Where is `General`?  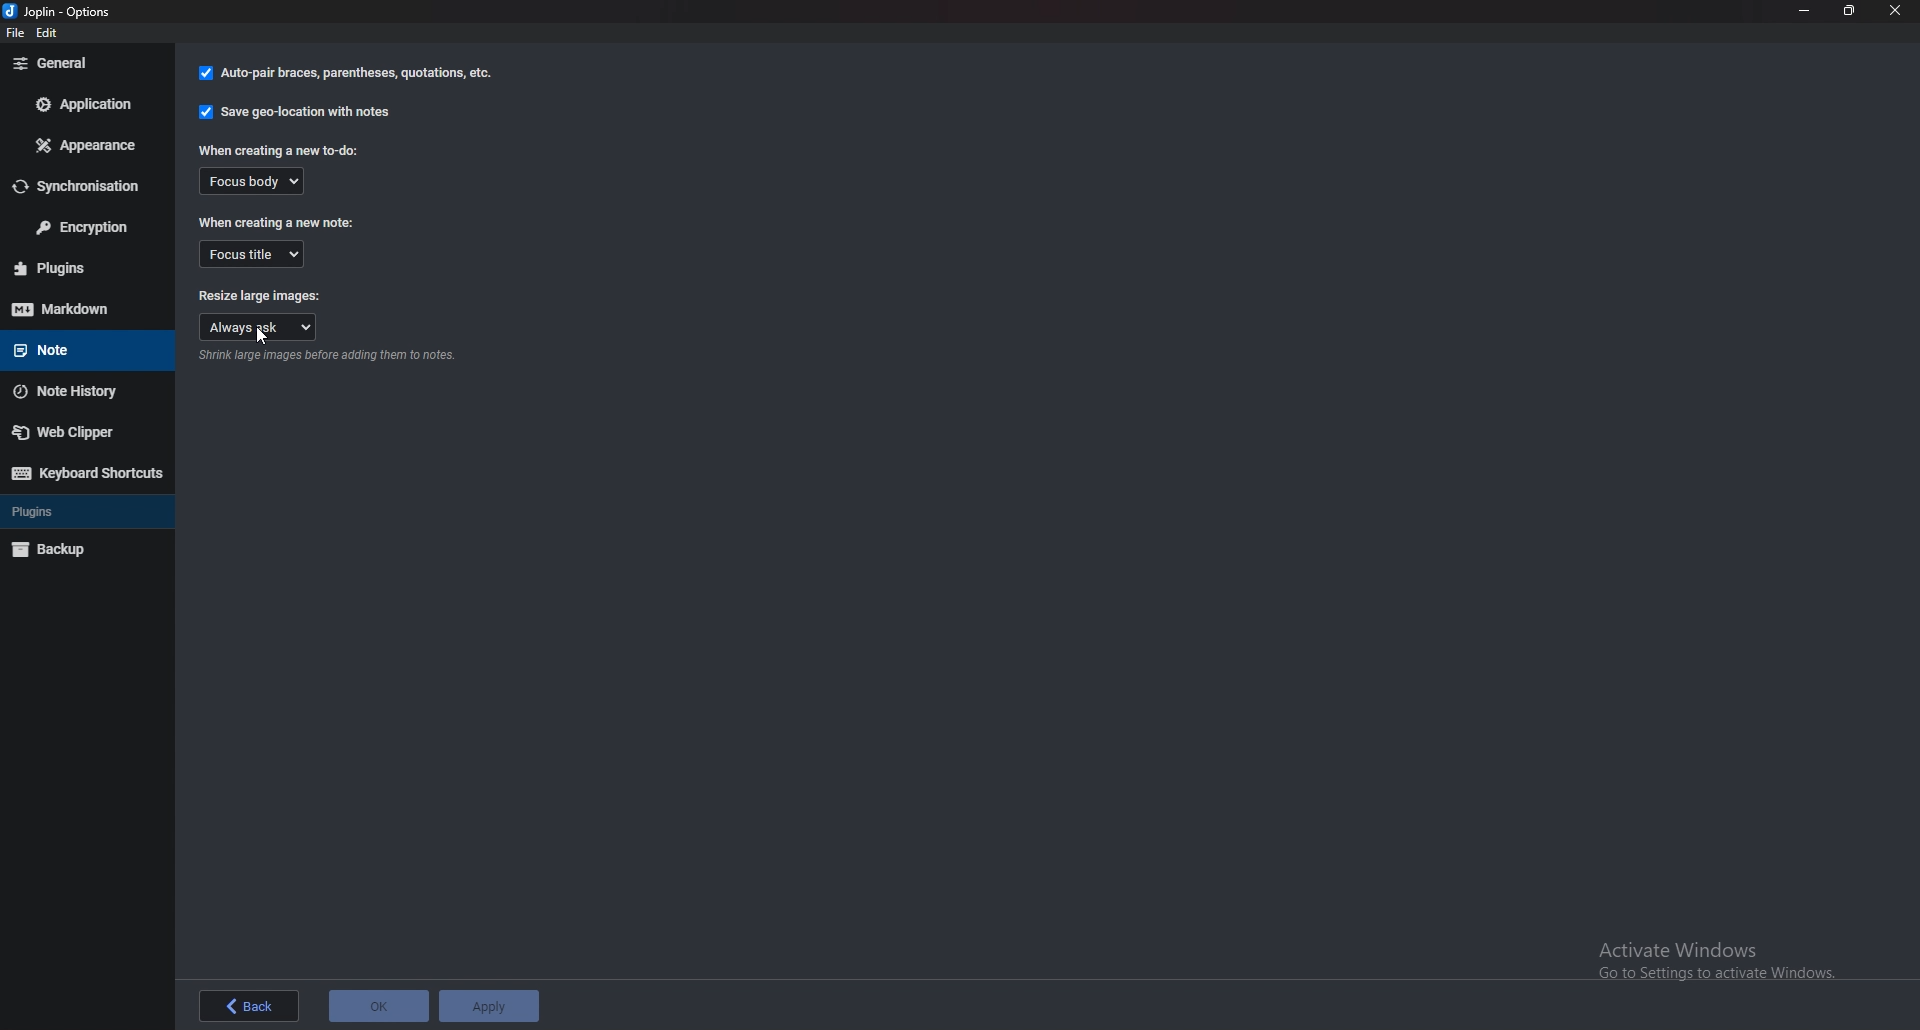 General is located at coordinates (87, 62).